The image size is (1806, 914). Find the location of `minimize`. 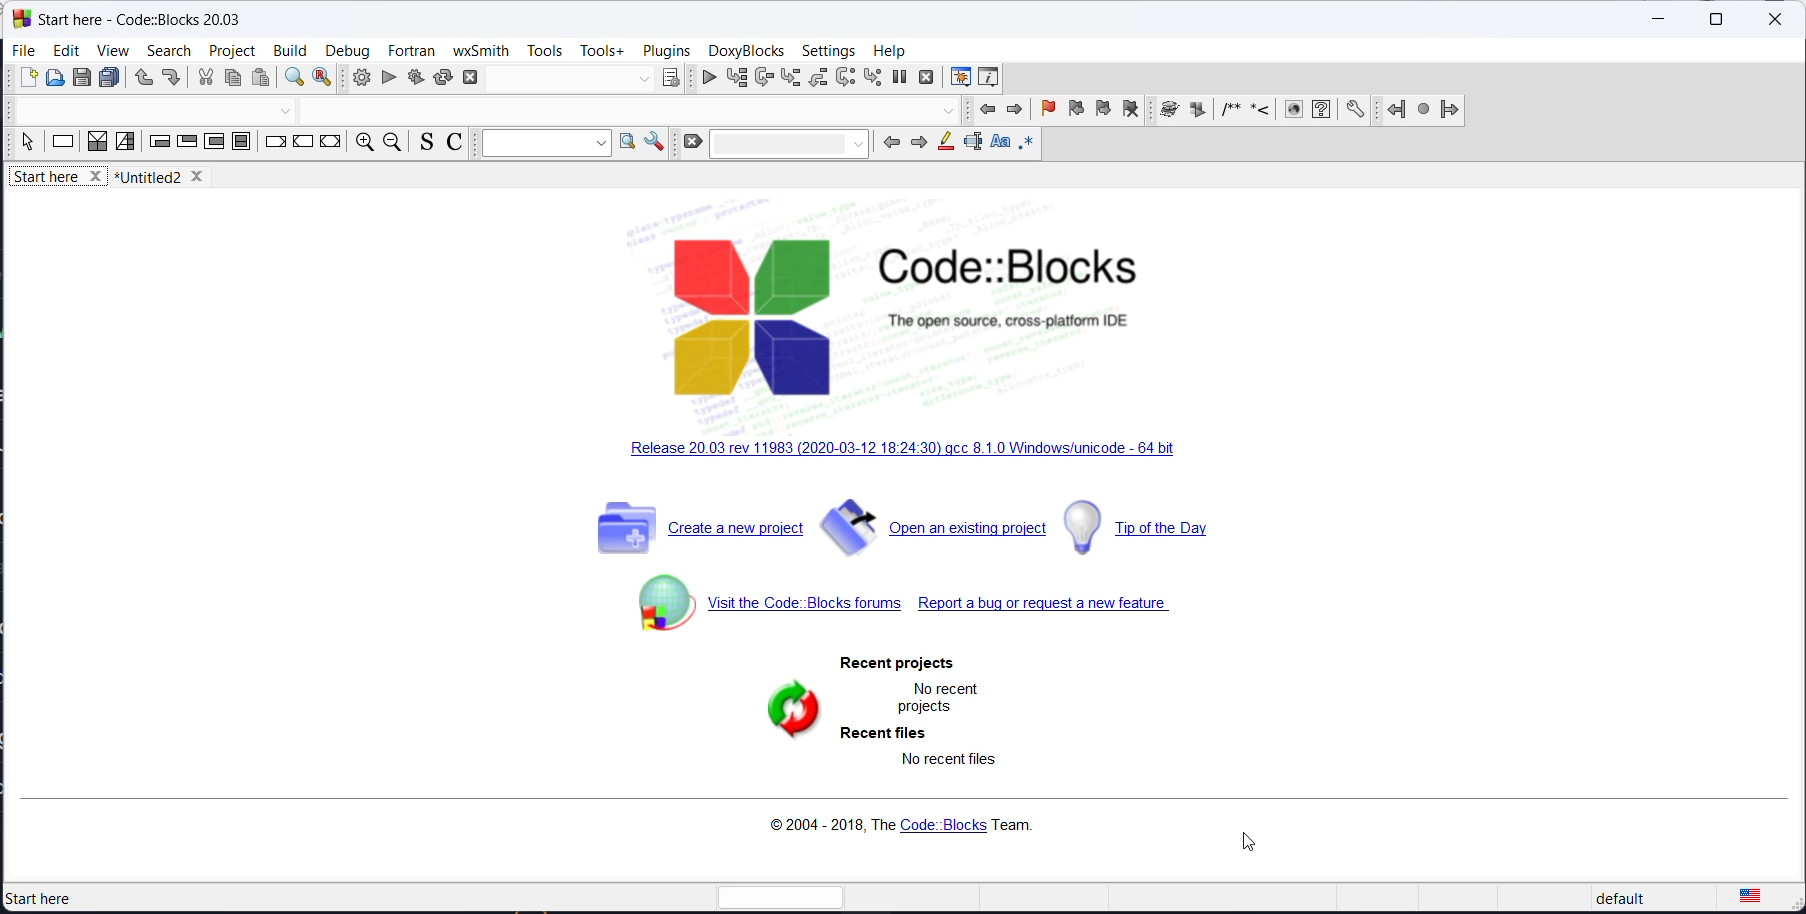

minimize is located at coordinates (1656, 22).